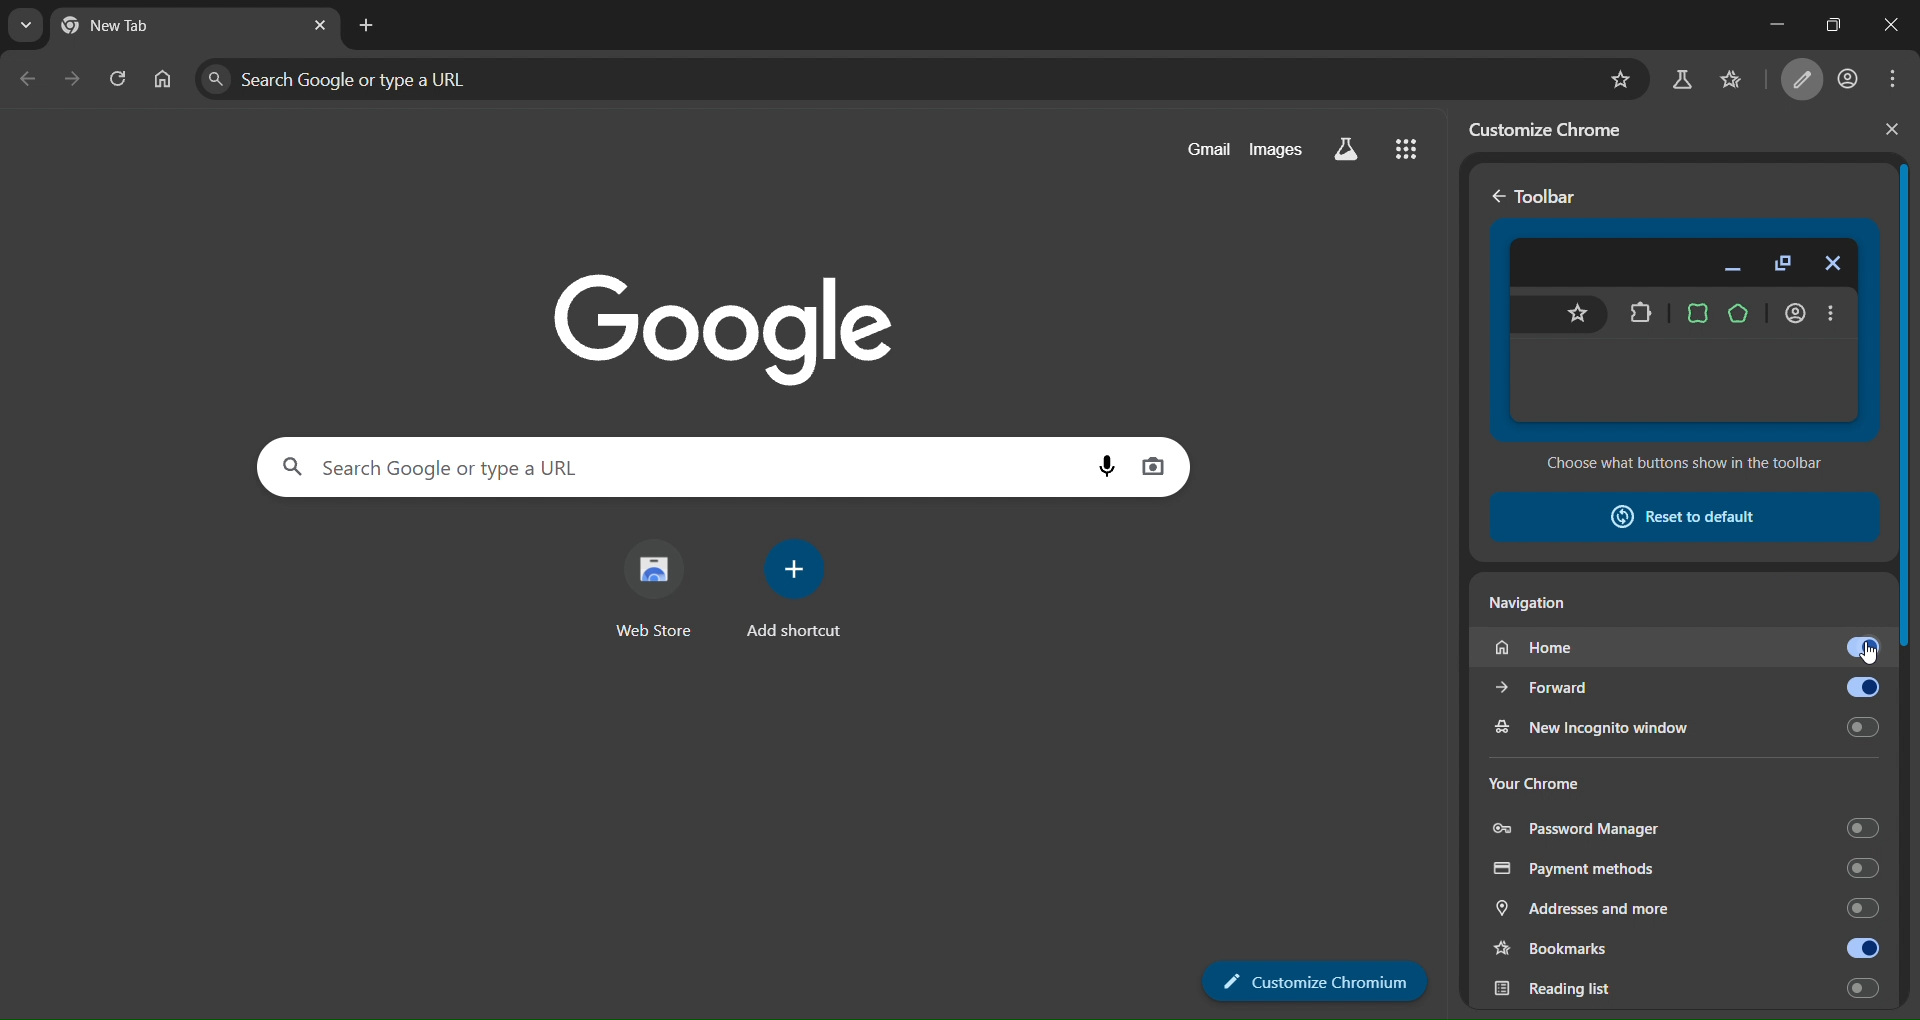 The height and width of the screenshot is (1020, 1920). Describe the element at coordinates (1669, 516) in the screenshot. I see `reset todefault` at that location.